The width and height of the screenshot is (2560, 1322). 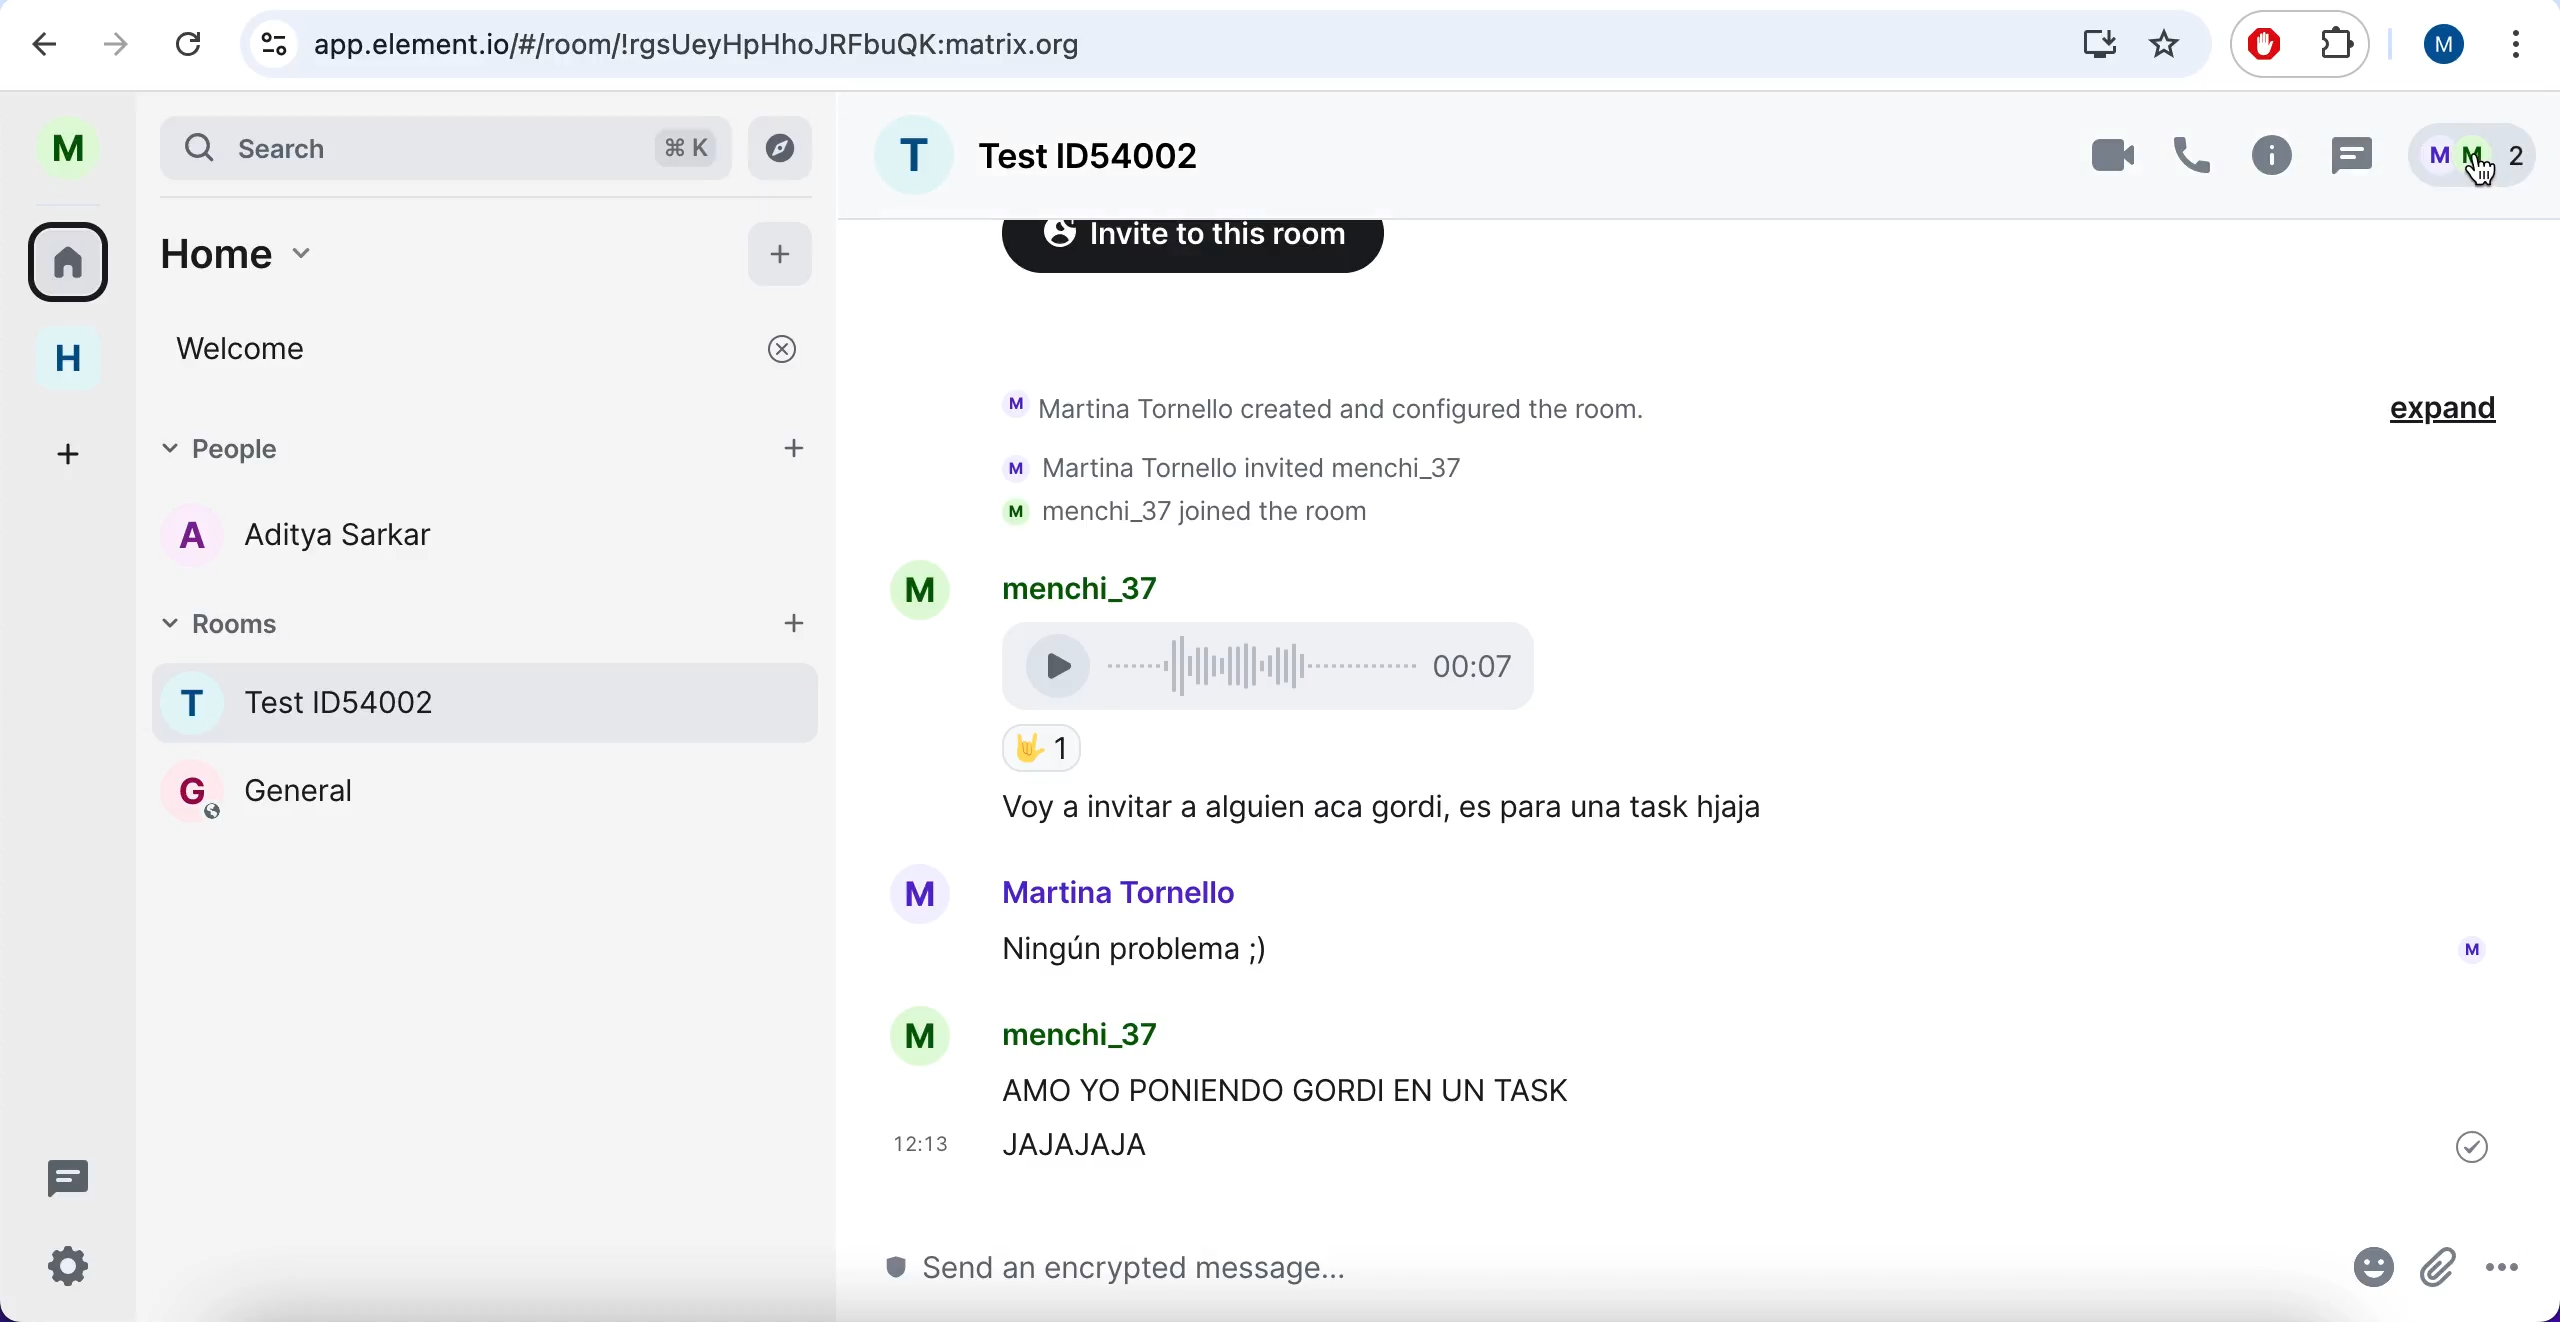 I want to click on Voy a Invitar a alguien aca gordi, es para una
task hjaja, so click(x=1409, y=804).